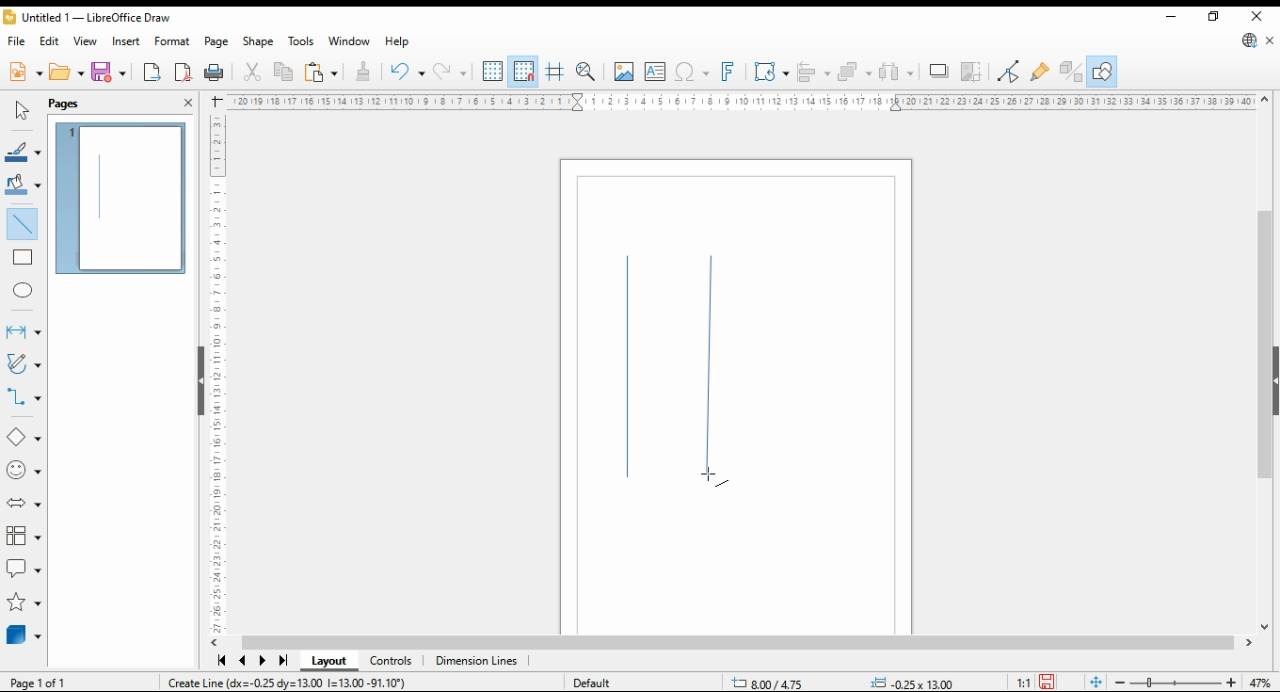 Image resolution: width=1280 pixels, height=692 pixels. I want to click on insert, so click(127, 41).